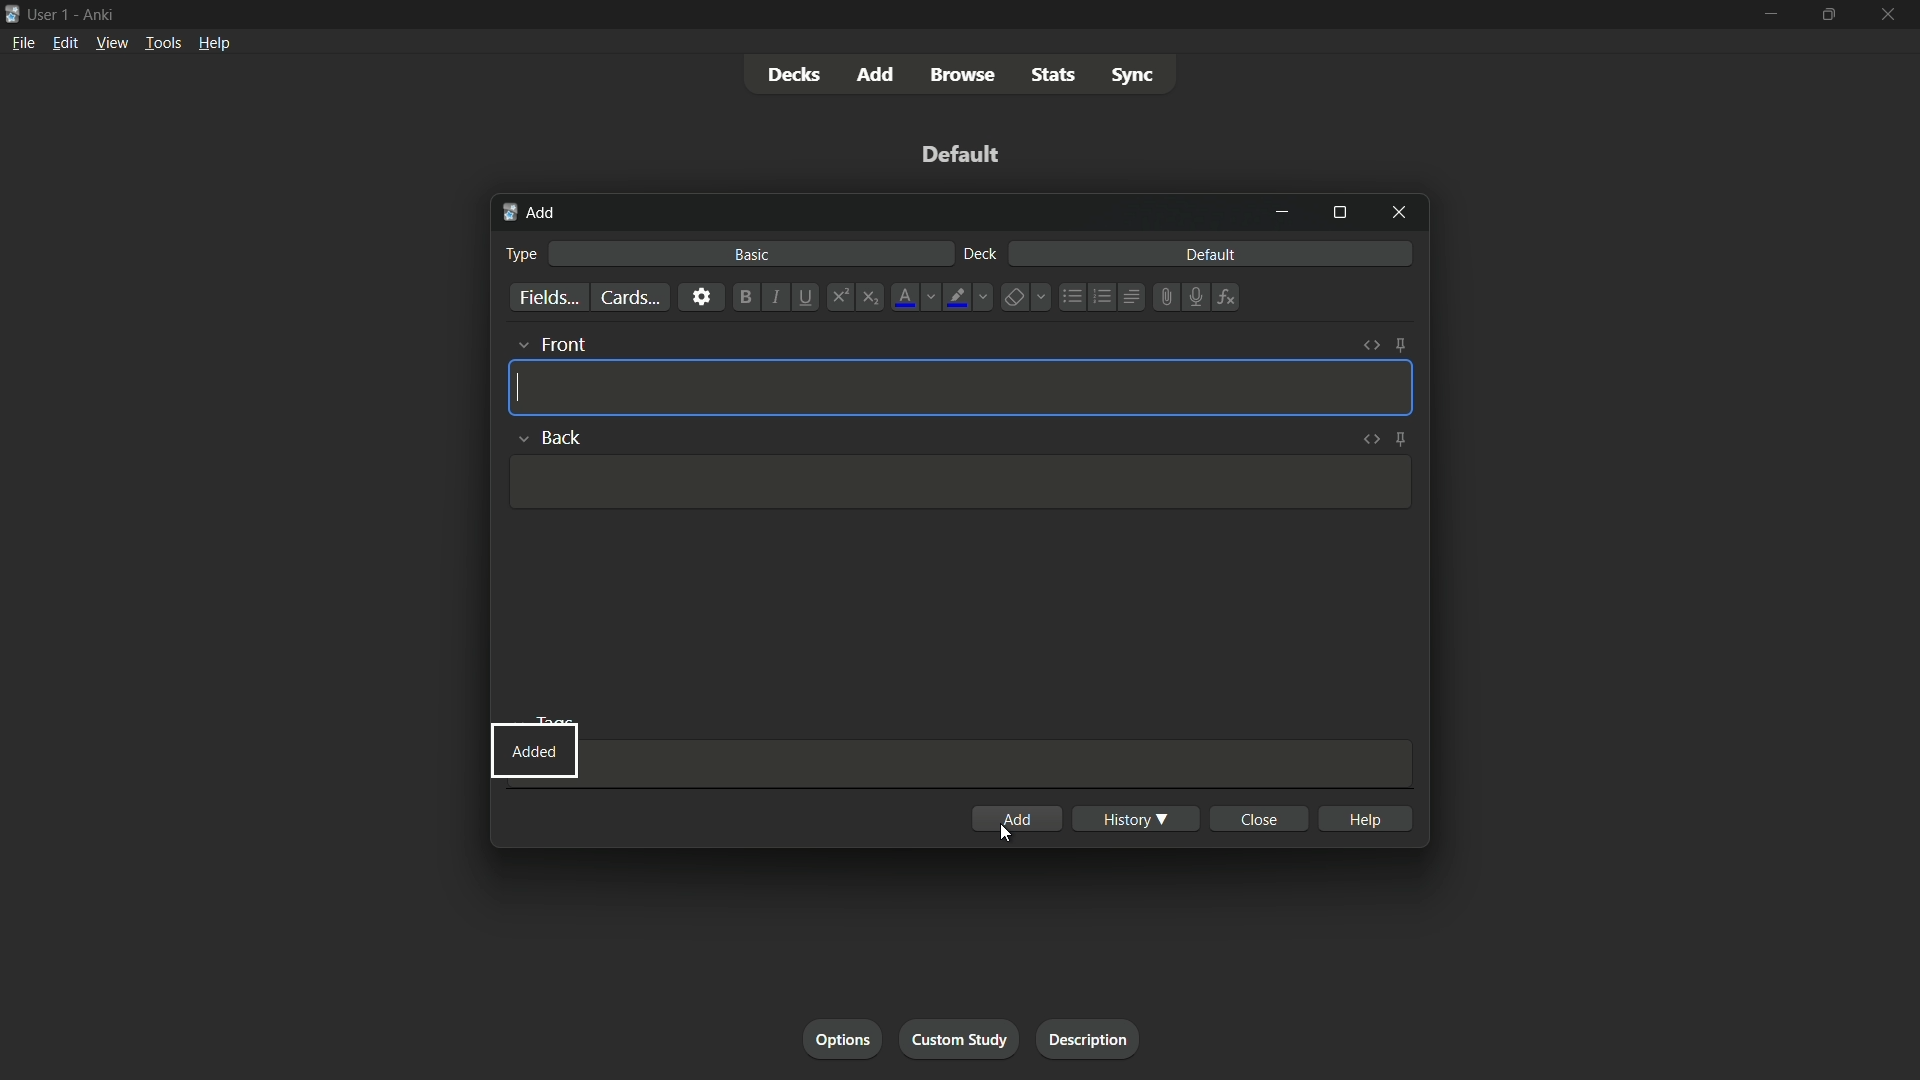  What do you see at coordinates (535, 749) in the screenshot?
I see `added` at bounding box center [535, 749].